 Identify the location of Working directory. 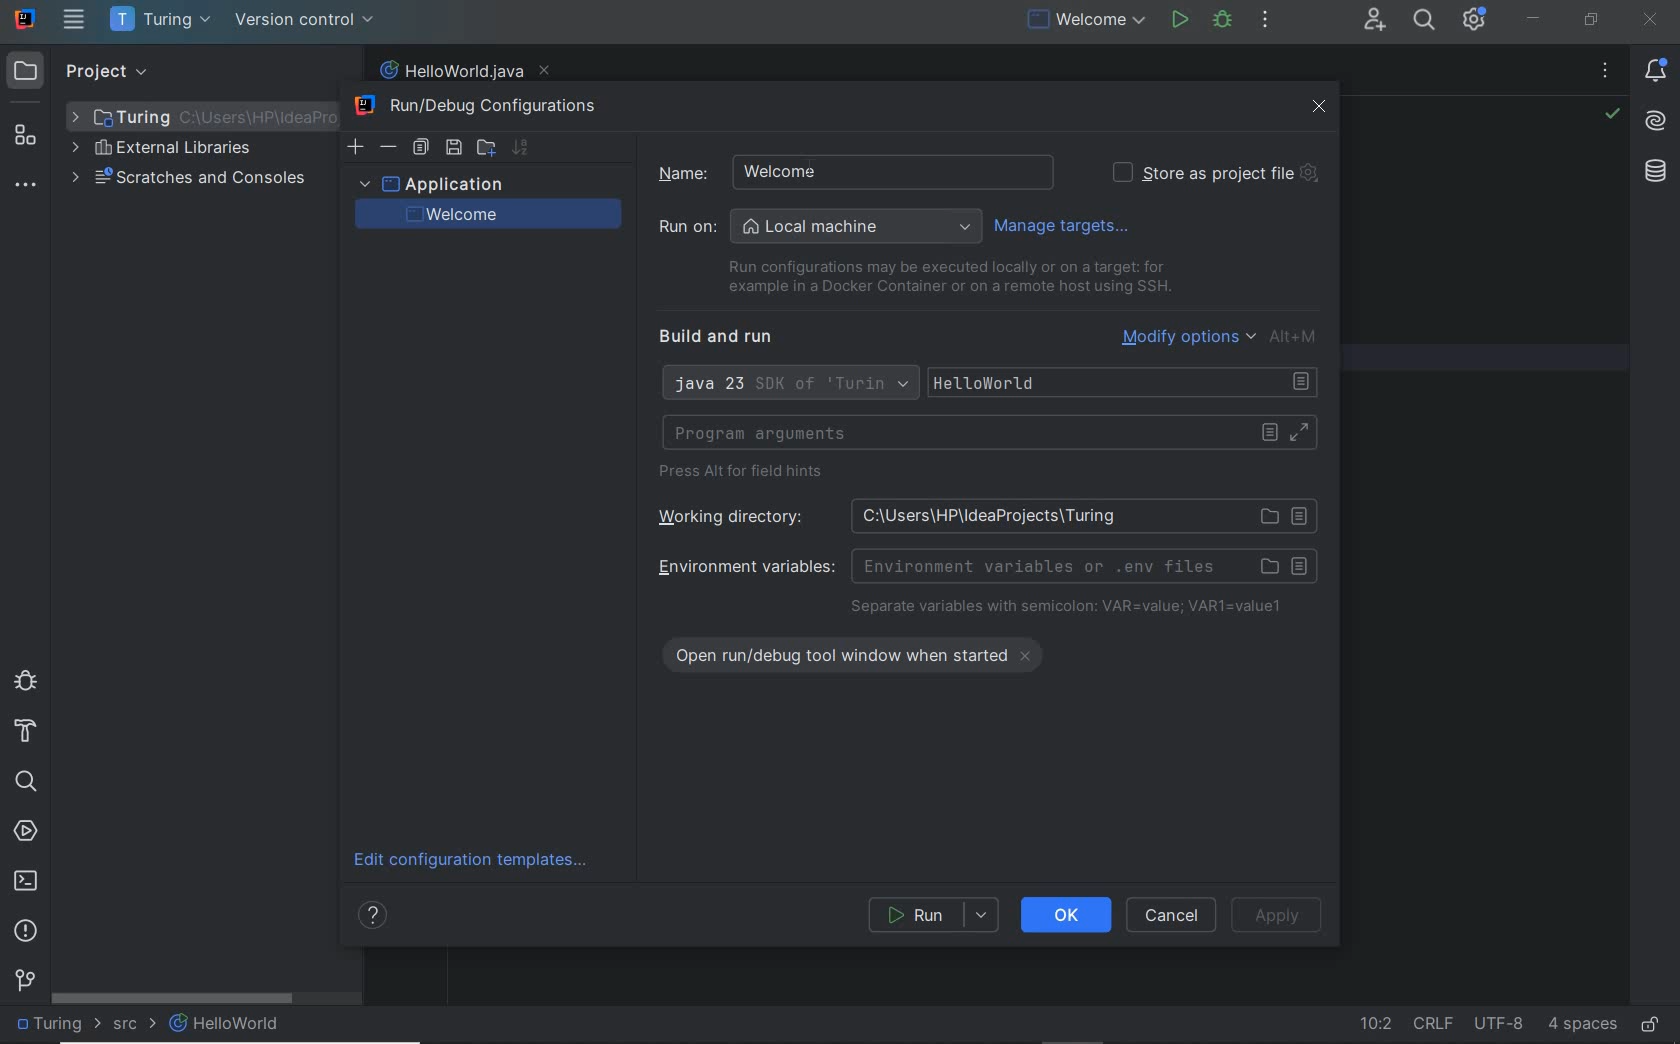
(980, 515).